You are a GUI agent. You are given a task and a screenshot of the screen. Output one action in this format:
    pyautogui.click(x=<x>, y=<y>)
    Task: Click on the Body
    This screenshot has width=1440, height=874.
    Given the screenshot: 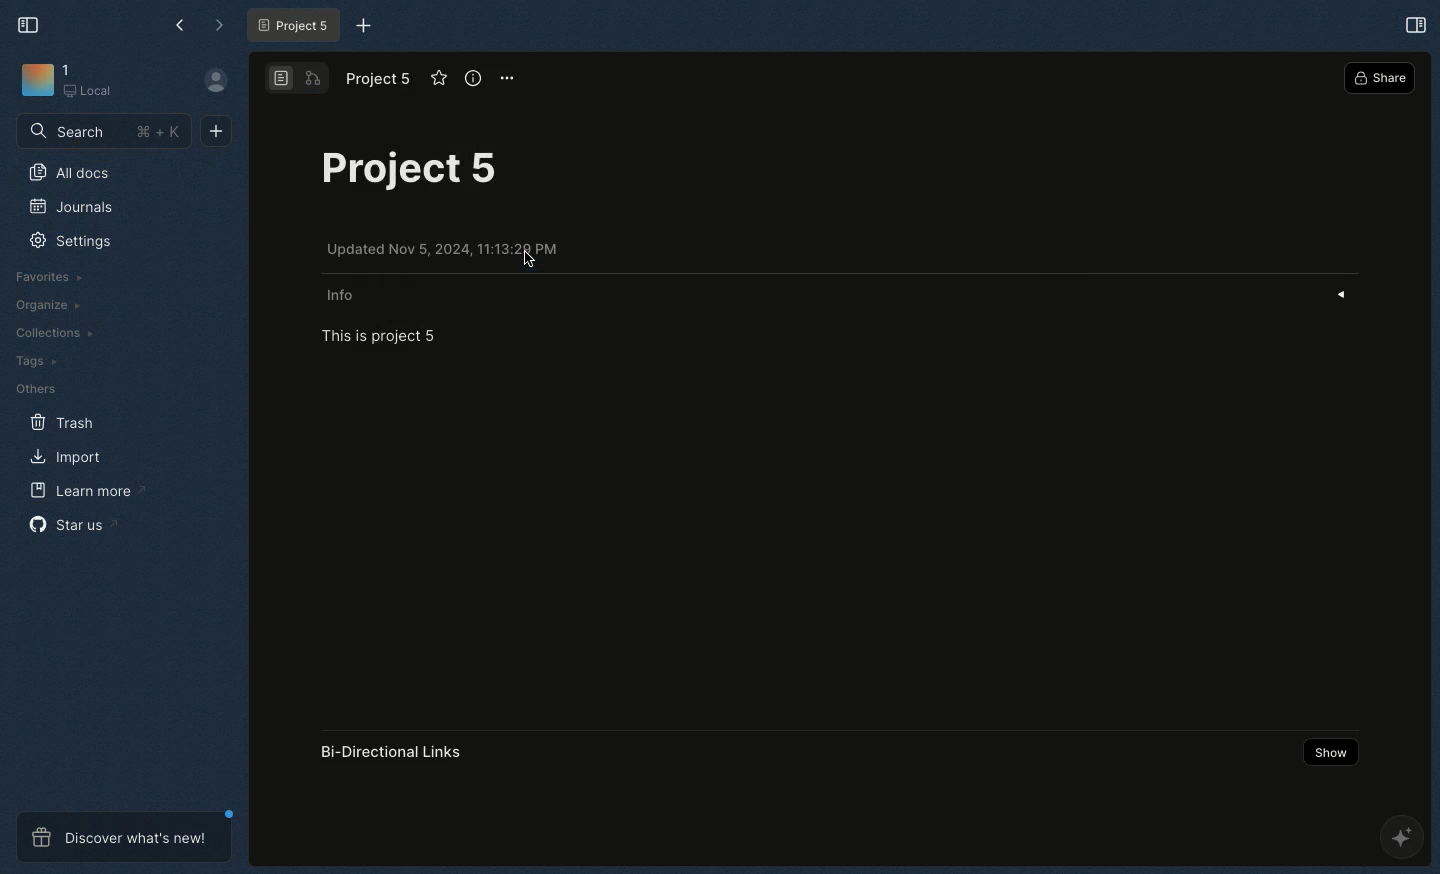 What is the action you would take?
    pyautogui.click(x=386, y=340)
    